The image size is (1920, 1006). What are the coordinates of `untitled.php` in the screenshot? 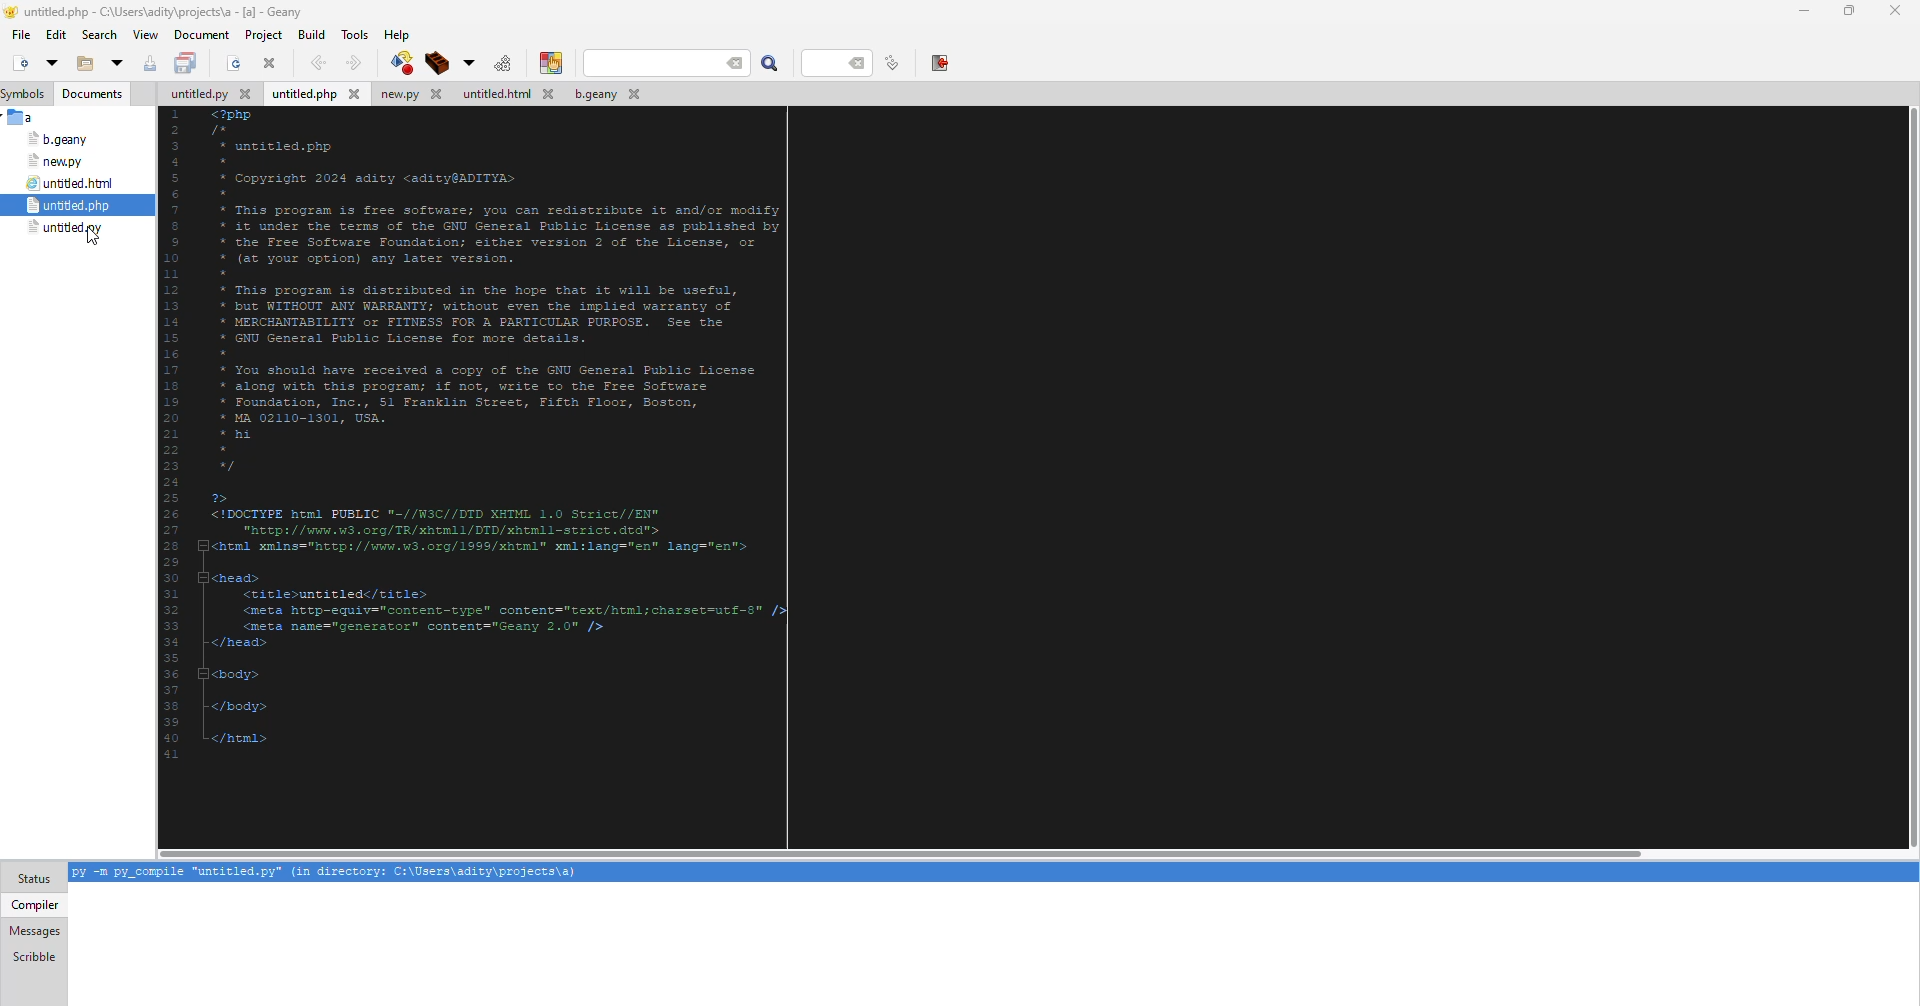 It's located at (319, 93).